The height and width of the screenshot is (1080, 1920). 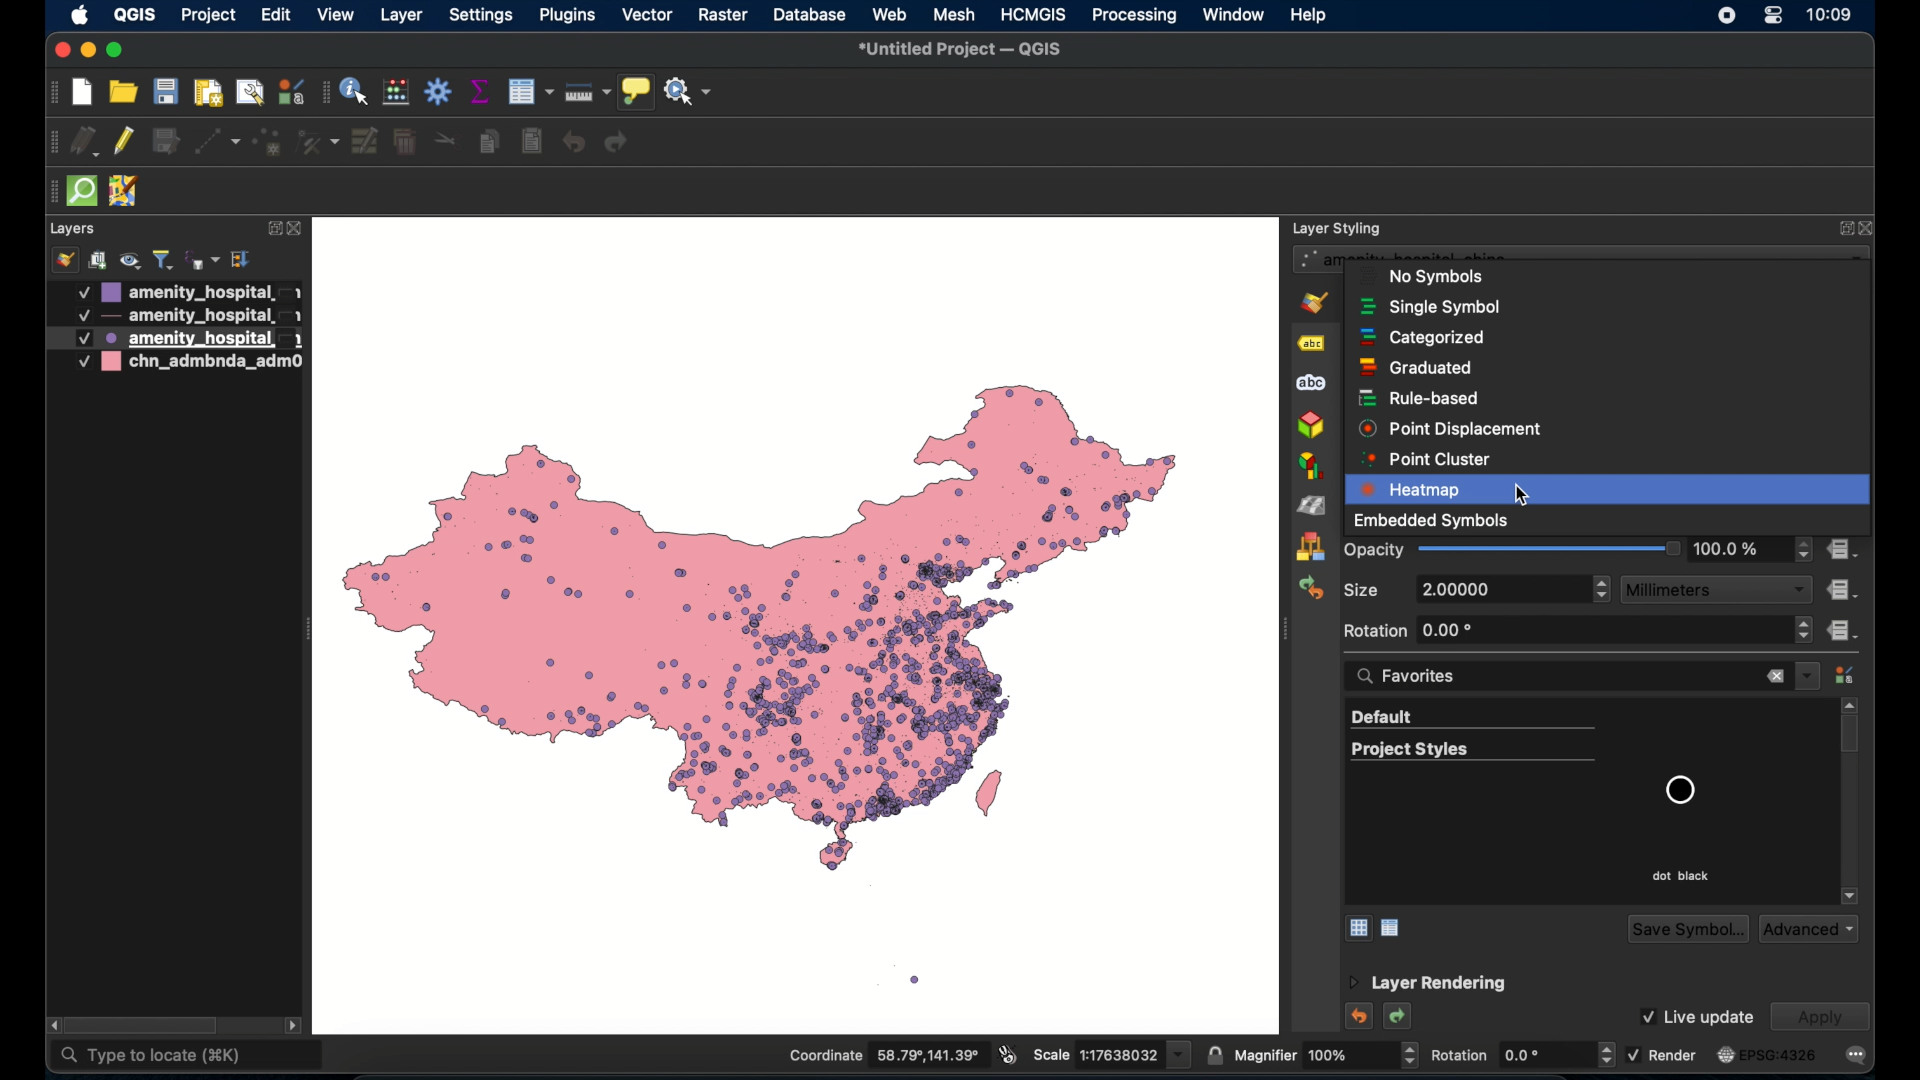 What do you see at coordinates (125, 142) in the screenshot?
I see `toggle editing` at bounding box center [125, 142].